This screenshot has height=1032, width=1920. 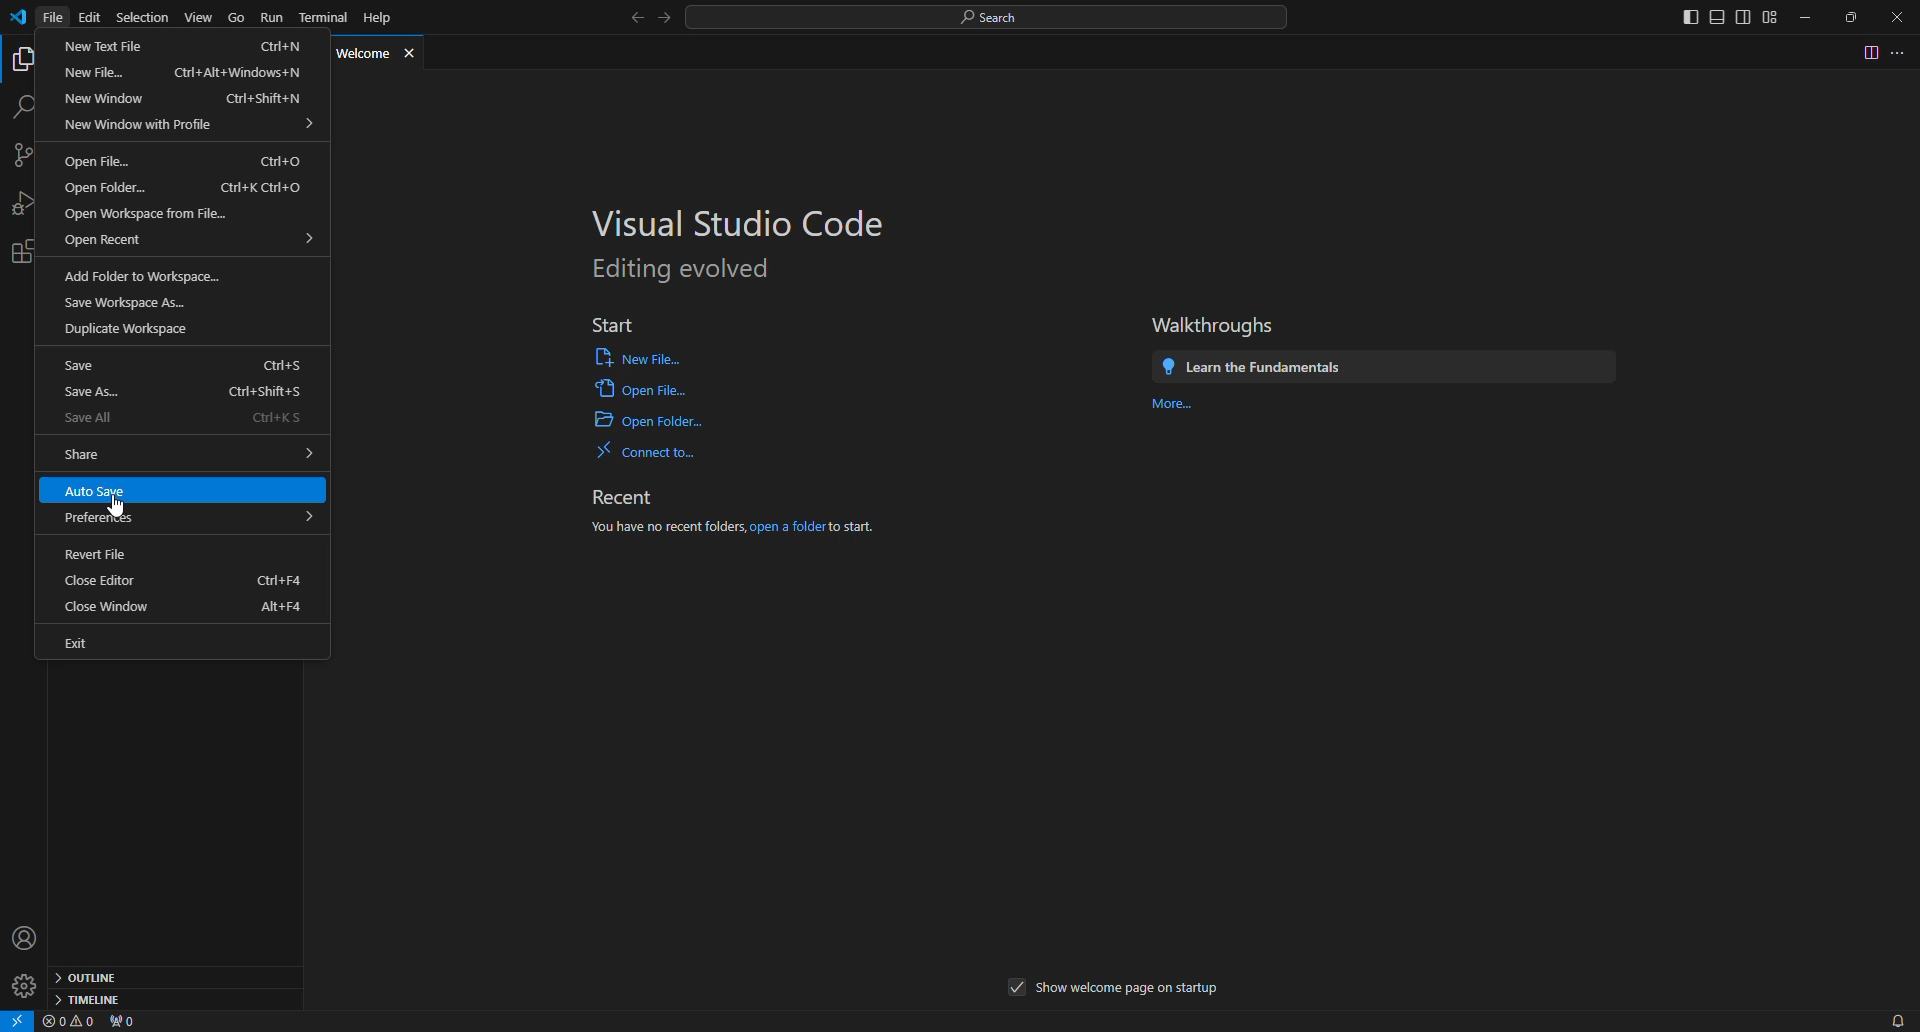 I want to click on no ports forwarded, so click(x=127, y=1022).